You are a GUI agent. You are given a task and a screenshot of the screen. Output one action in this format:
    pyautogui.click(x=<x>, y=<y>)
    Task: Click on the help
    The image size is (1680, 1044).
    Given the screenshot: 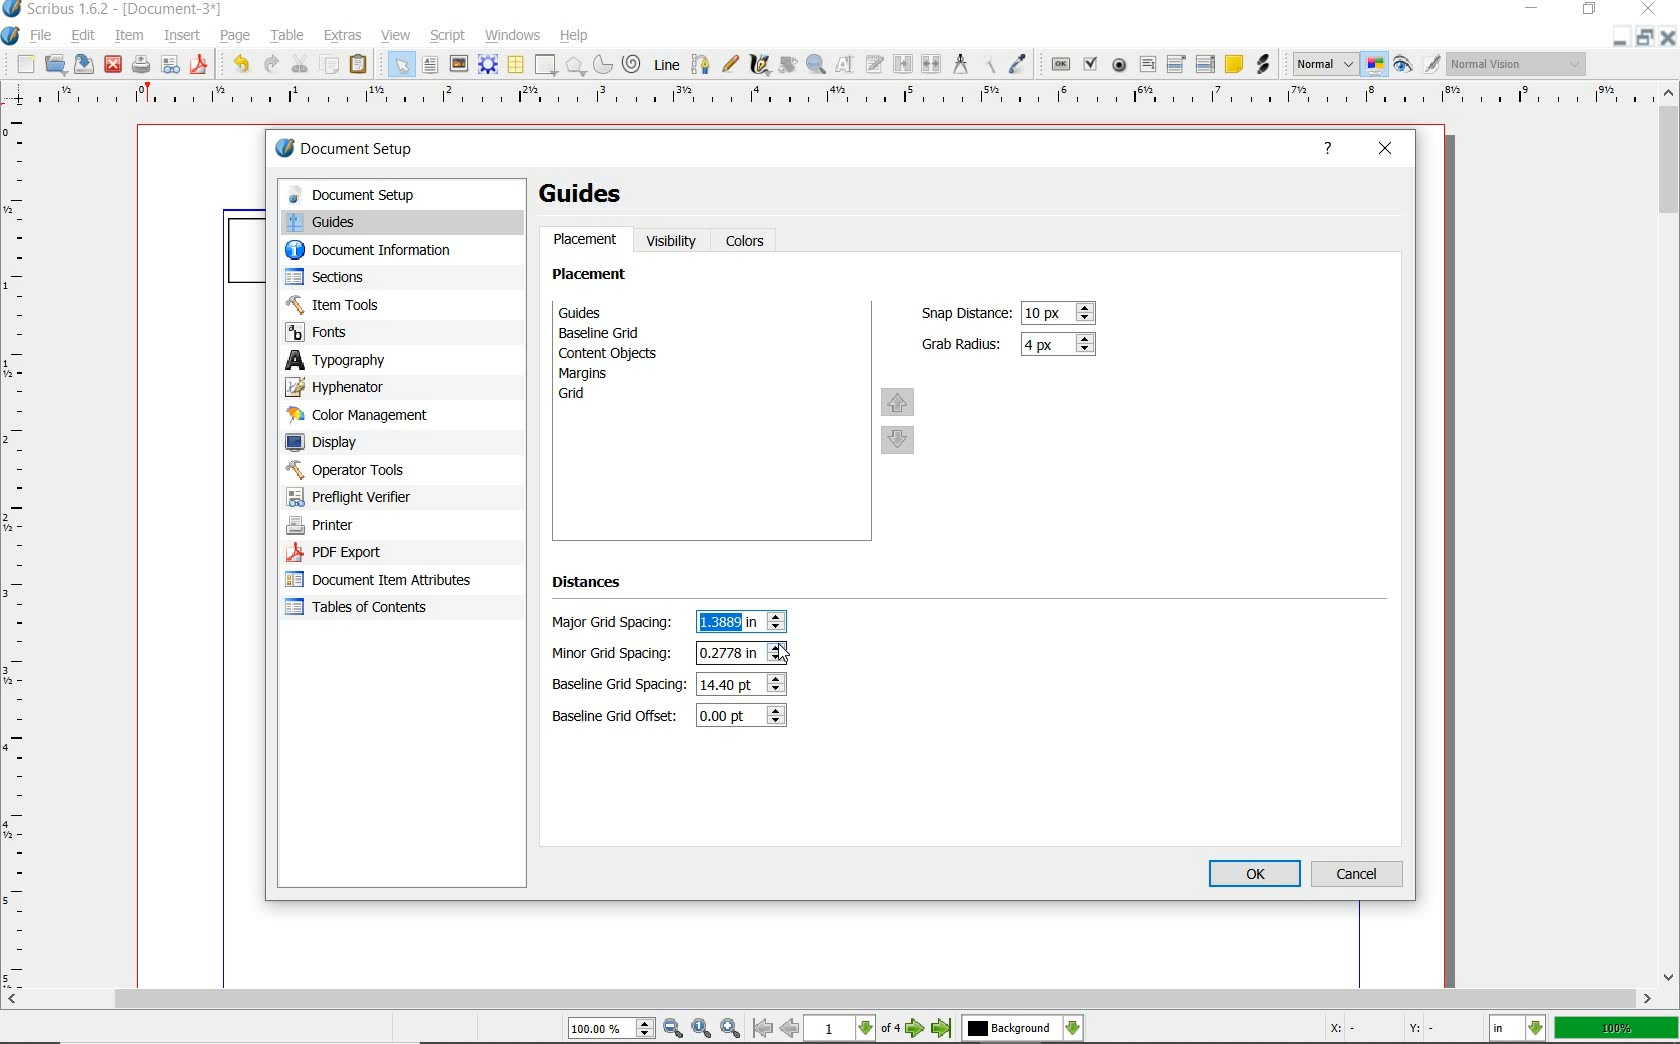 What is the action you would take?
    pyautogui.click(x=1329, y=151)
    